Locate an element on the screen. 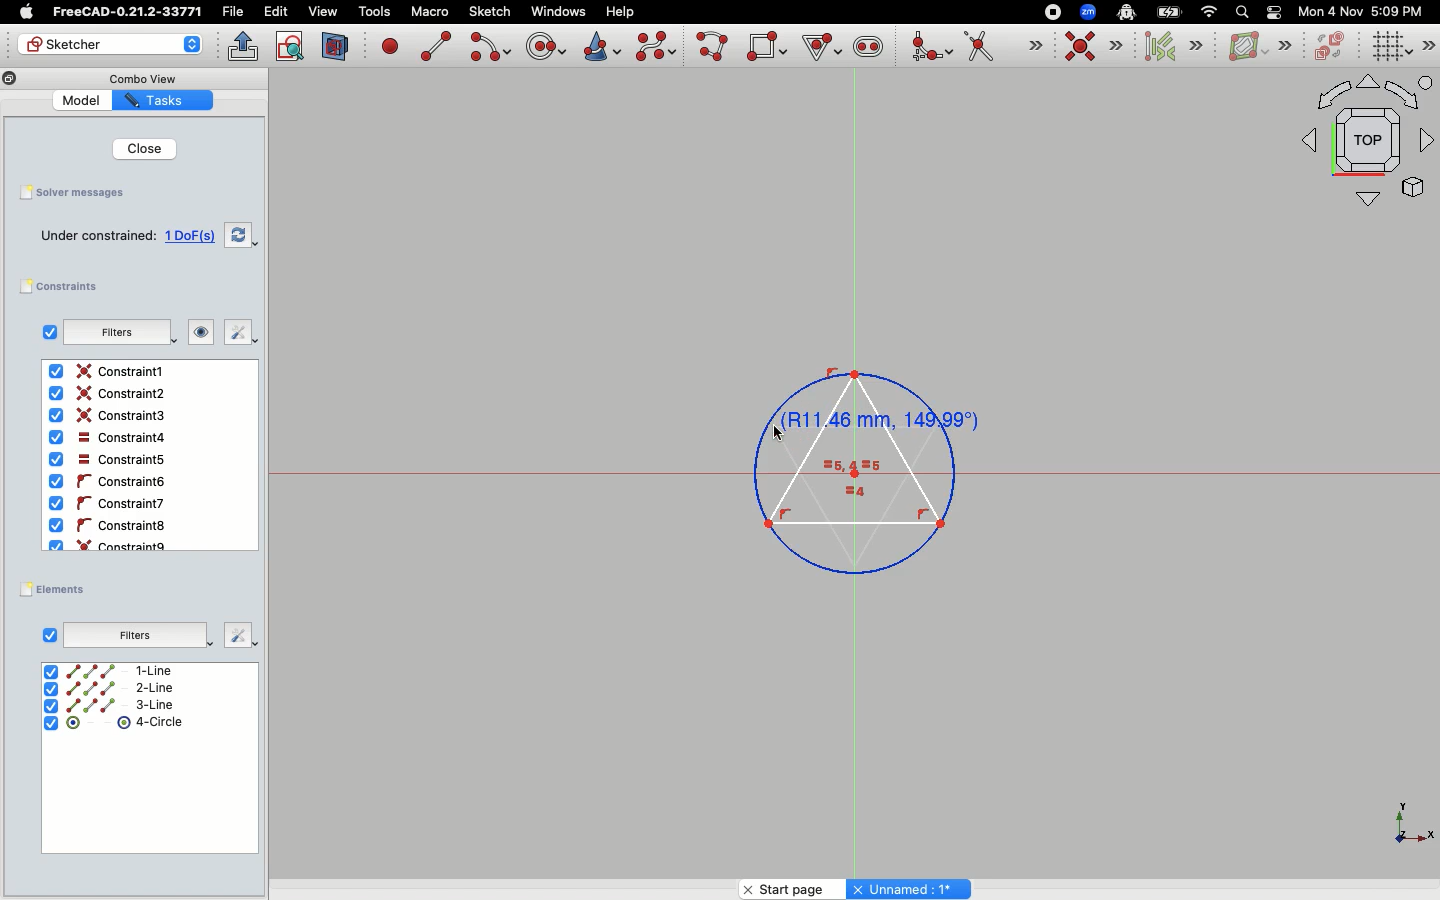 Image resolution: width=1440 pixels, height=900 pixels. View section is located at coordinates (336, 46).